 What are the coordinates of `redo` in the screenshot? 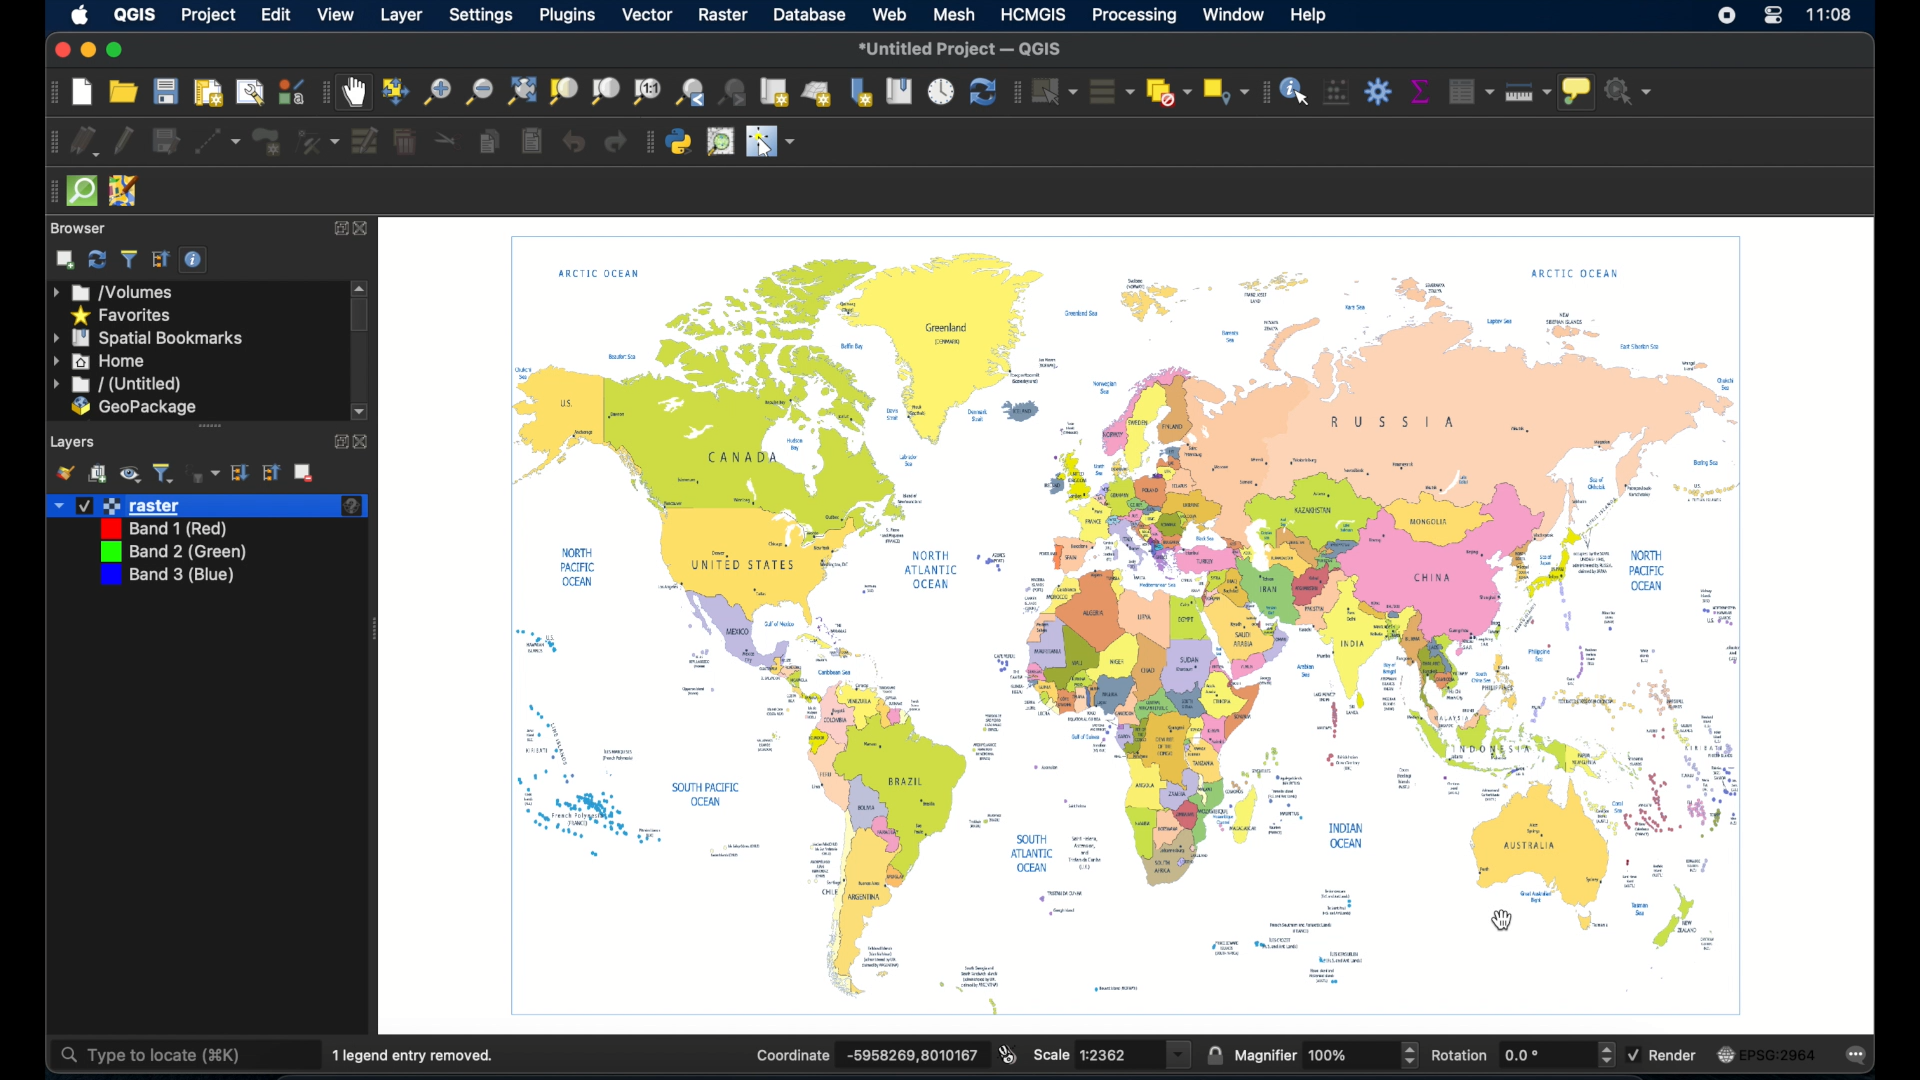 It's located at (614, 142).